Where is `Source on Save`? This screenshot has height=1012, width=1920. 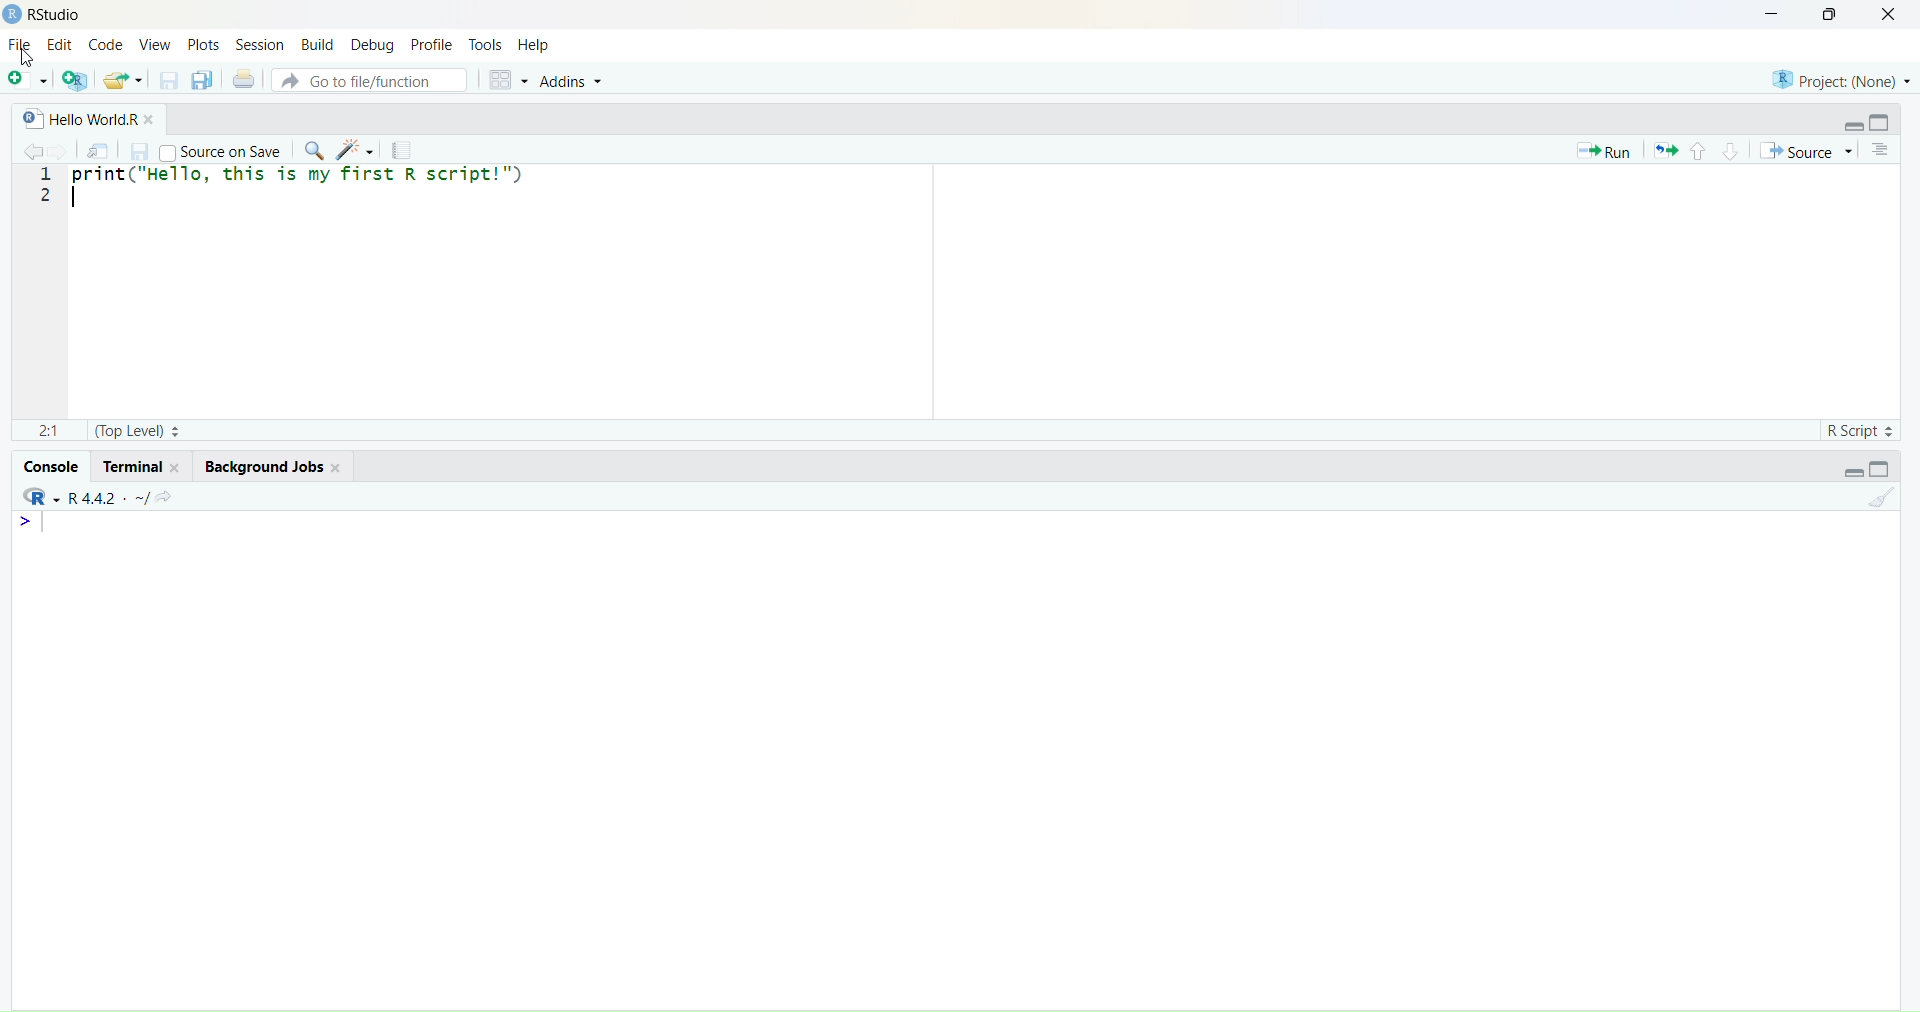 Source on Save is located at coordinates (221, 151).